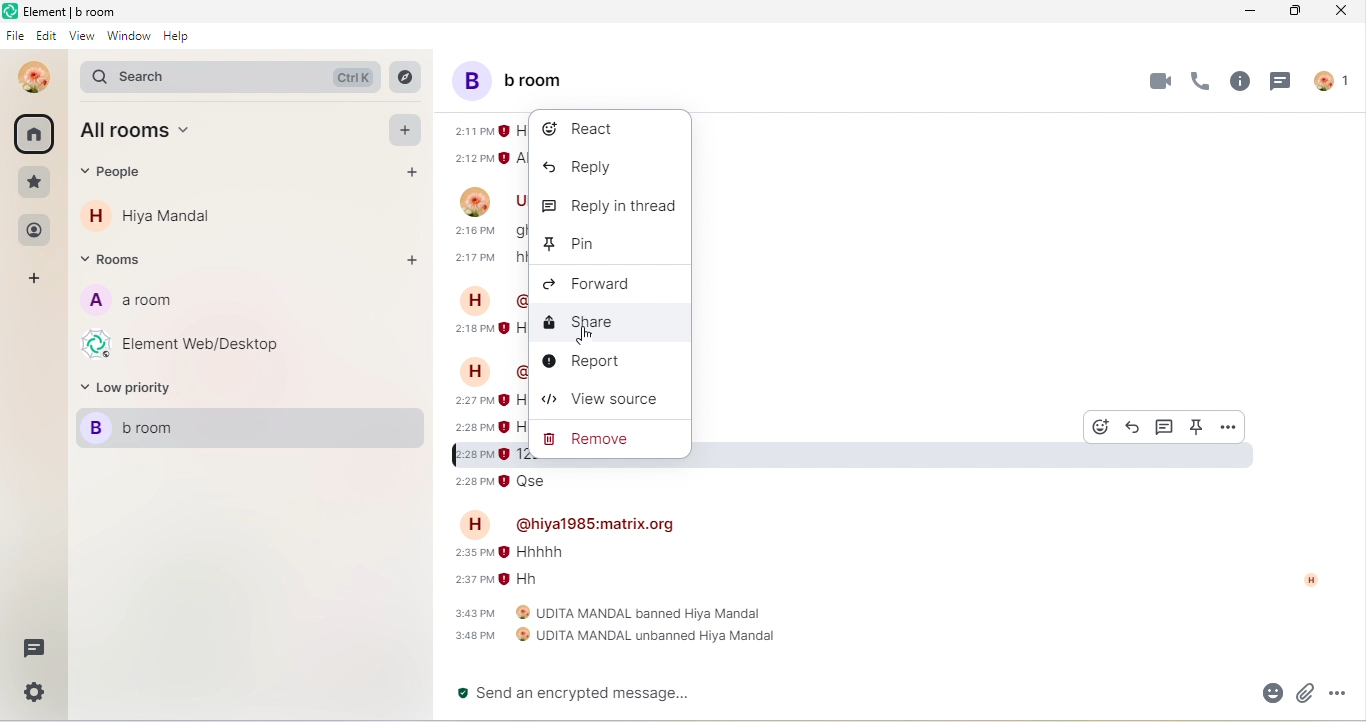 This screenshot has width=1366, height=722. Describe the element at coordinates (413, 262) in the screenshot. I see `add room` at that location.